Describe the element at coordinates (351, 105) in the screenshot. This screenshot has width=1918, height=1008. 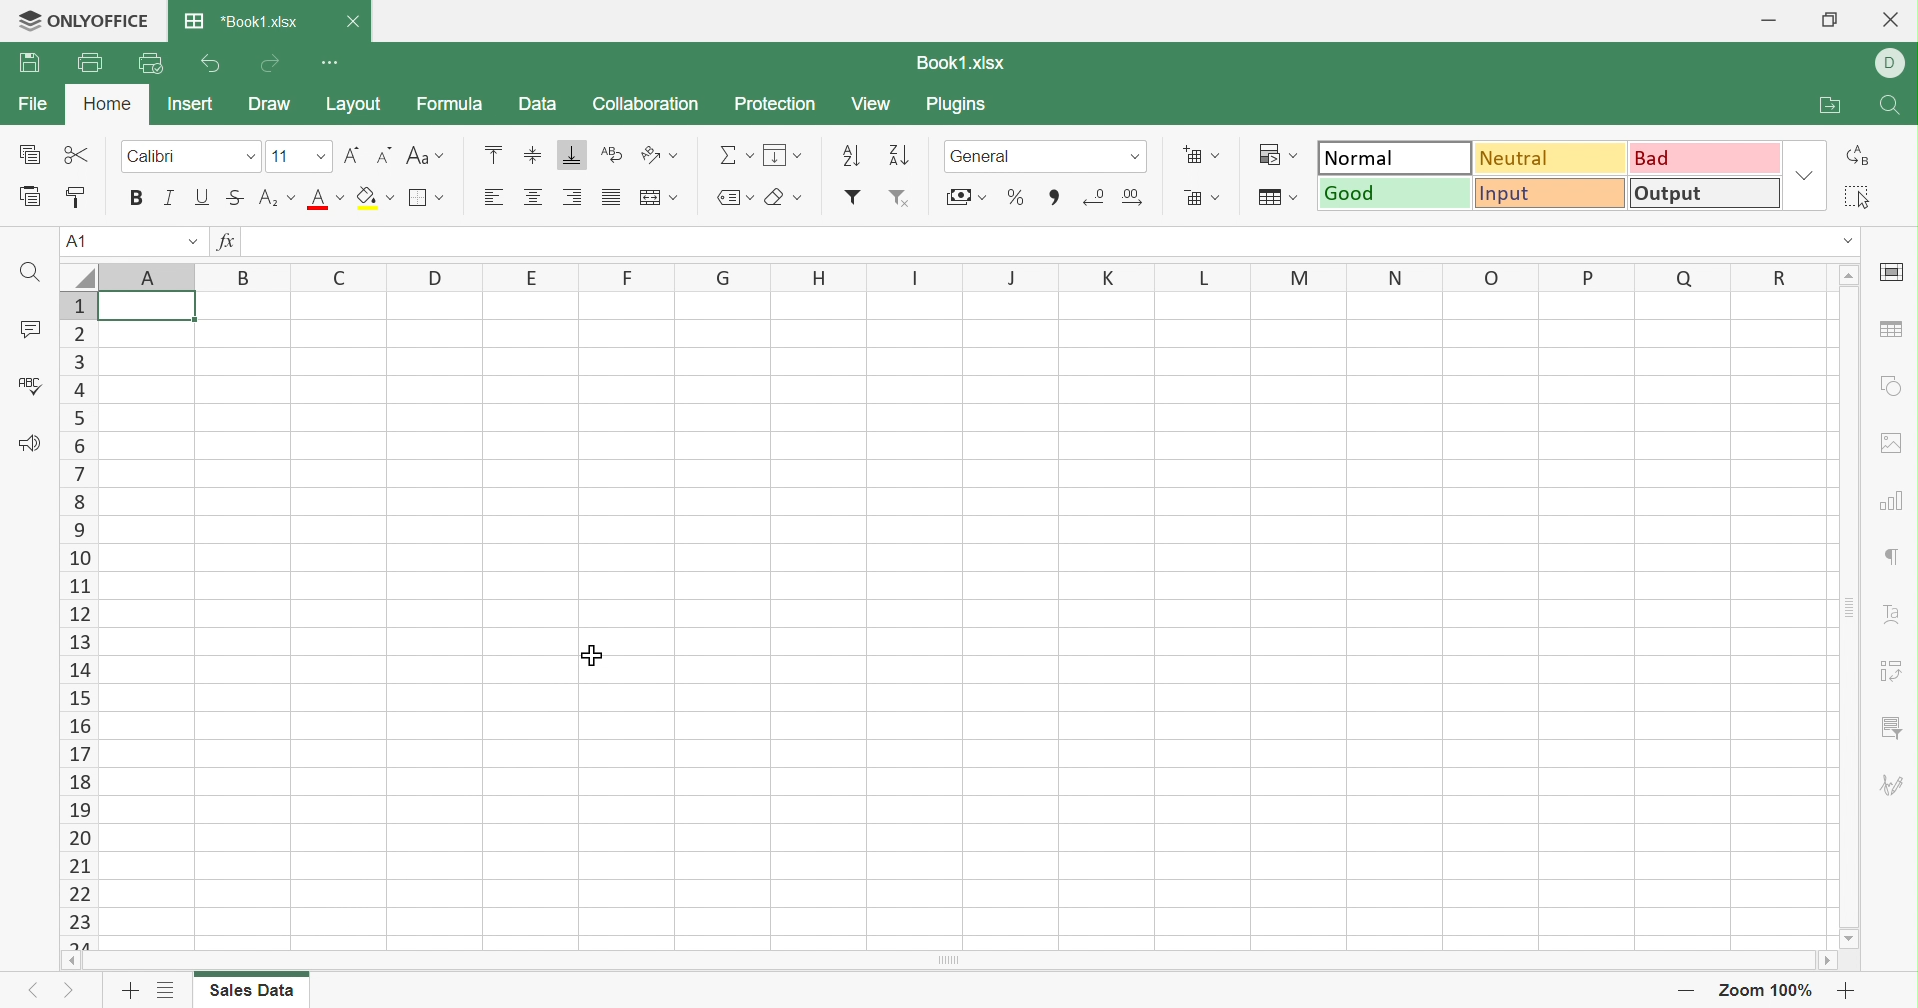
I see `Layout` at that location.